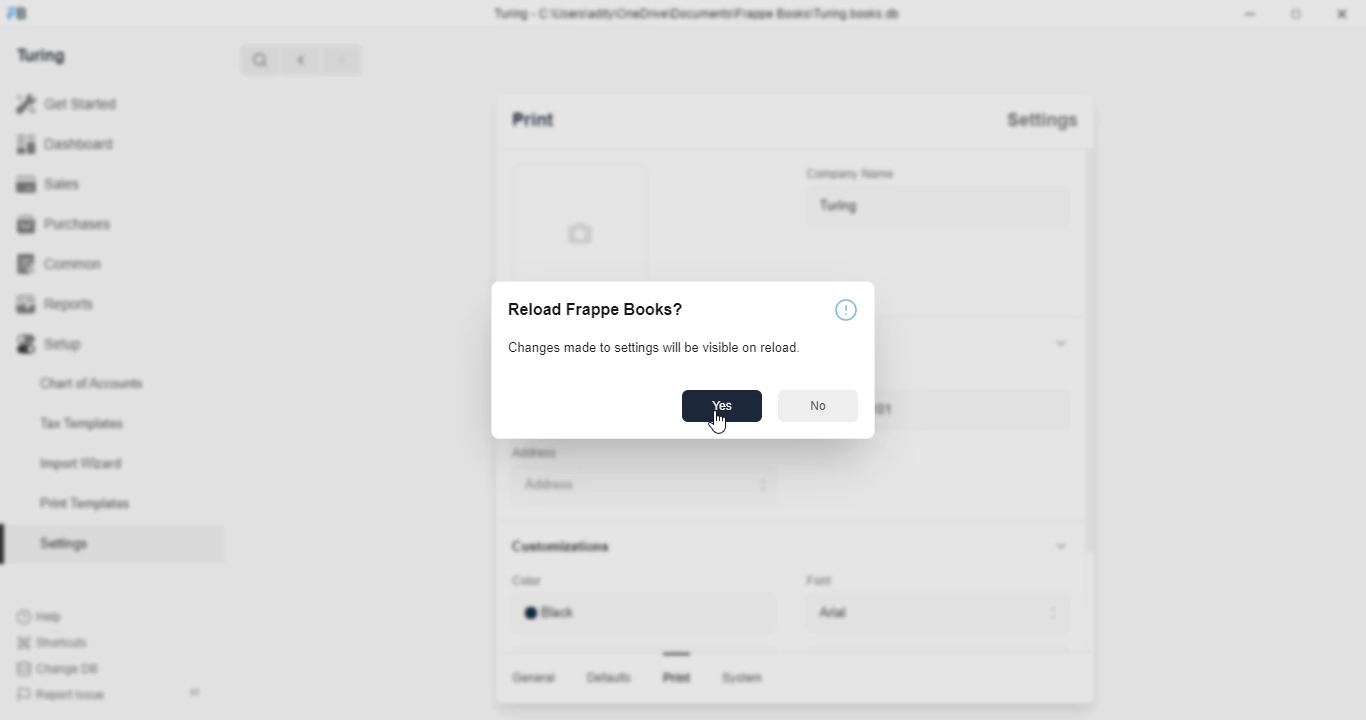 The height and width of the screenshot is (720, 1366). I want to click on Dashboard, so click(104, 144).